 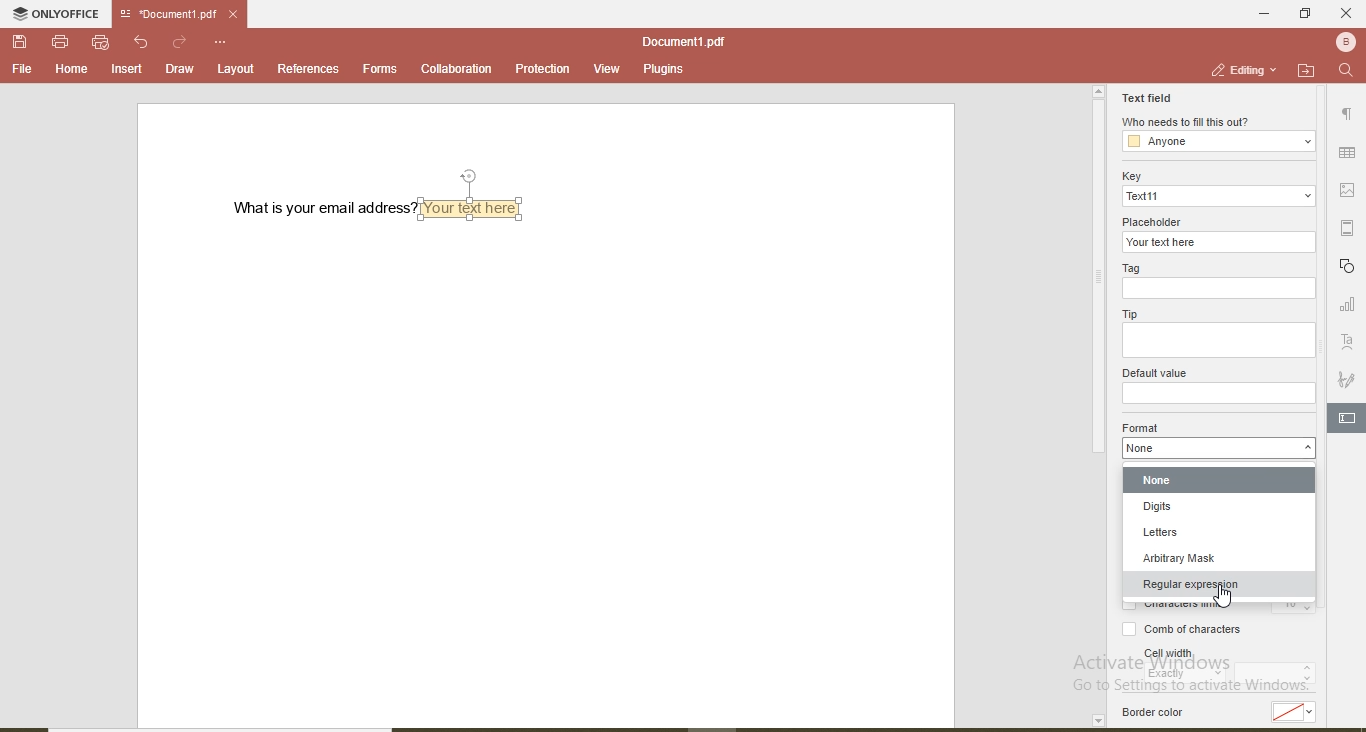 What do you see at coordinates (1216, 449) in the screenshot?
I see `none` at bounding box center [1216, 449].